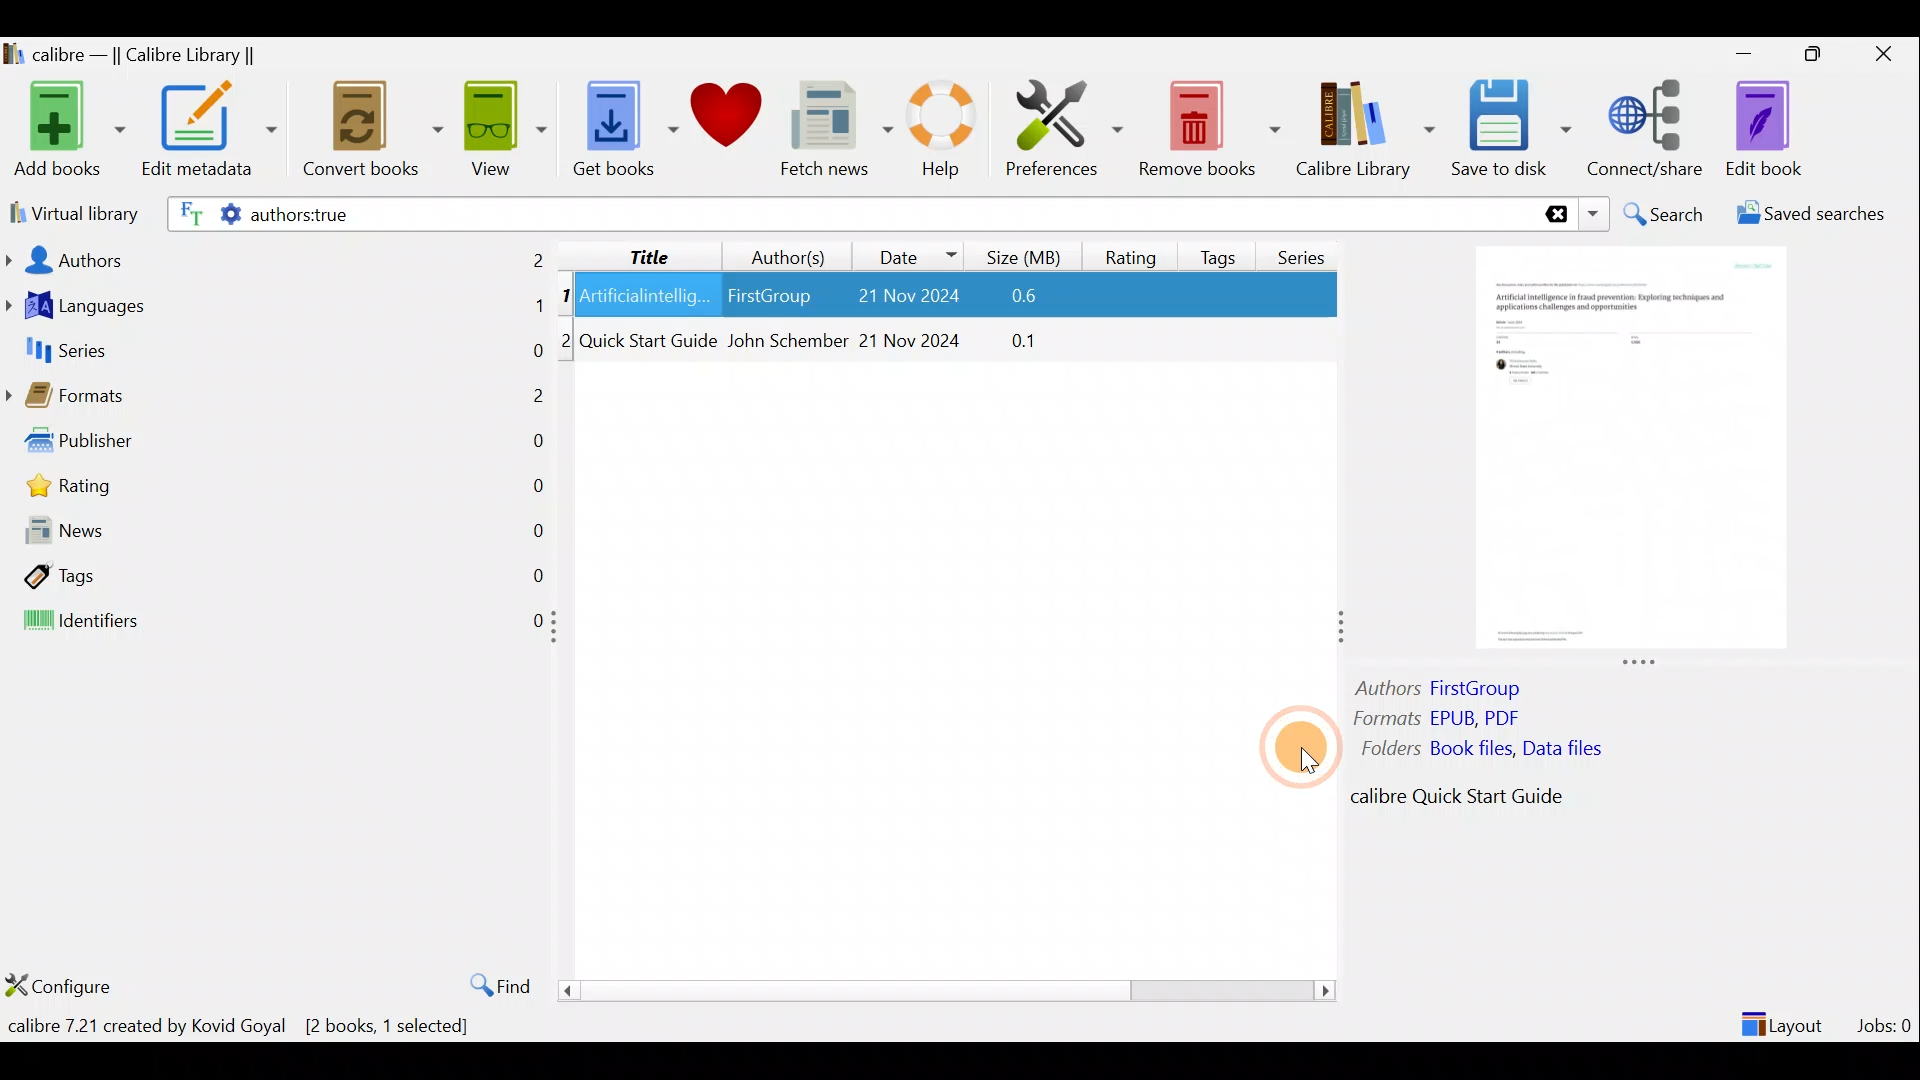 This screenshot has width=1920, height=1080. Describe the element at coordinates (1553, 215) in the screenshot. I see `Clear search result` at that location.